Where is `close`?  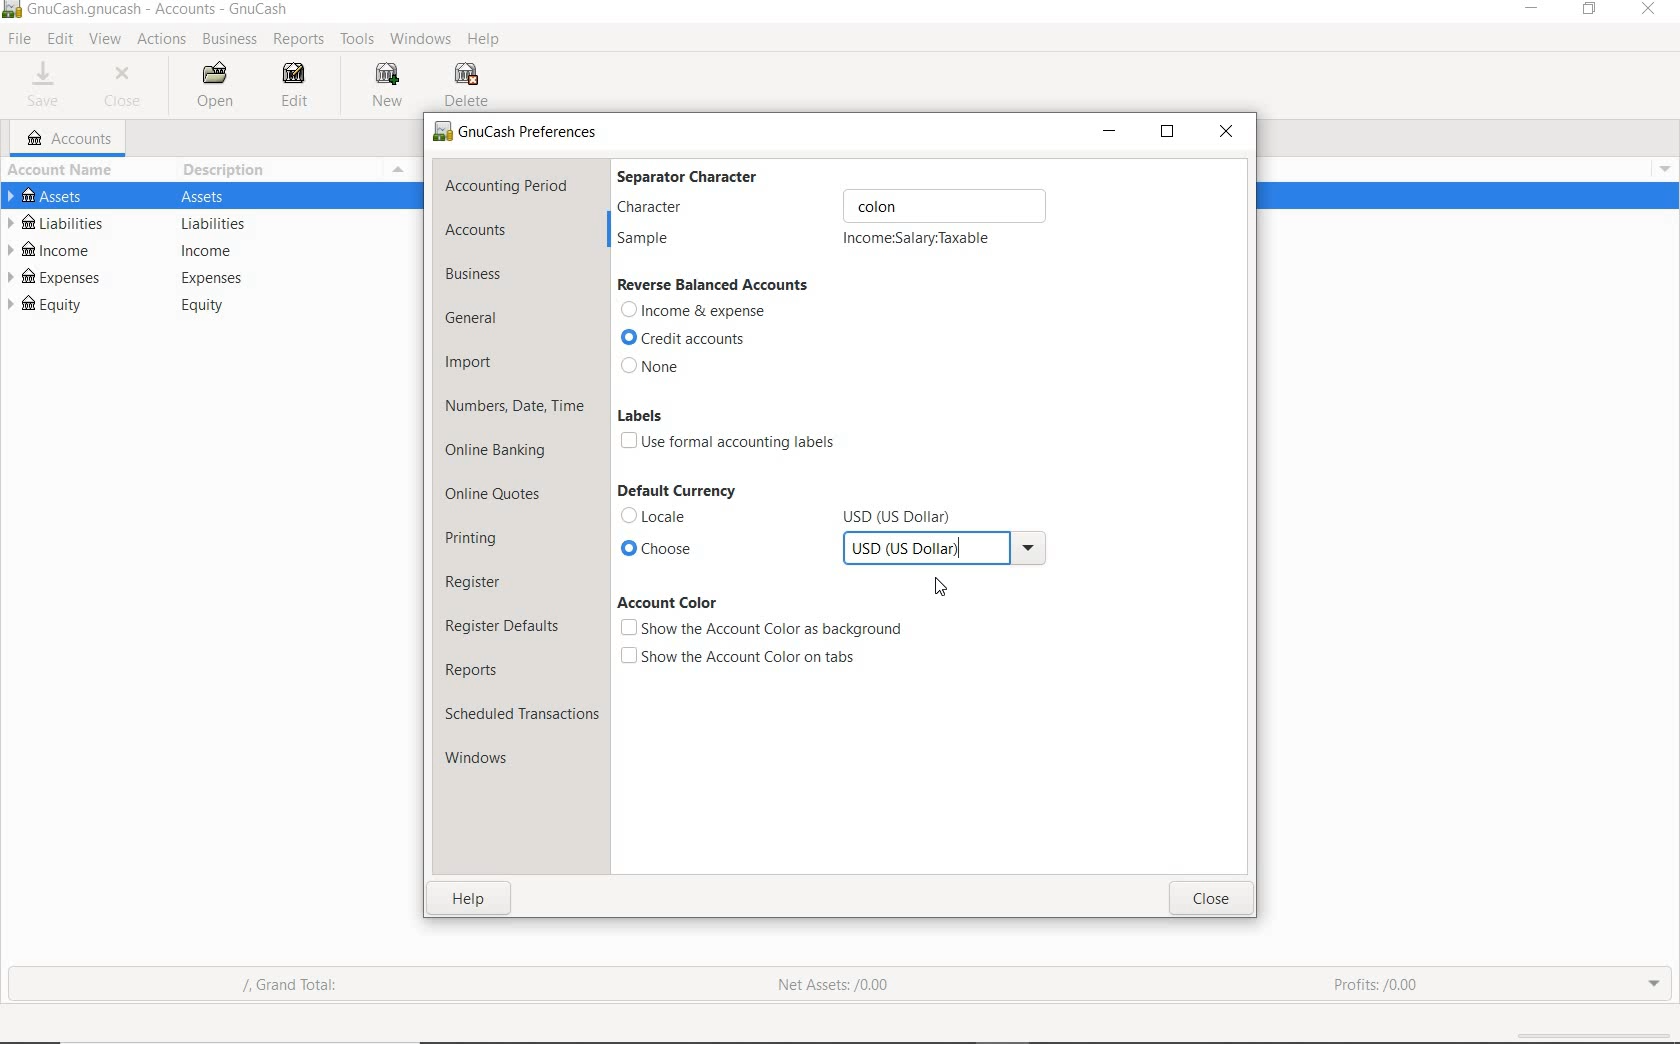 close is located at coordinates (1228, 130).